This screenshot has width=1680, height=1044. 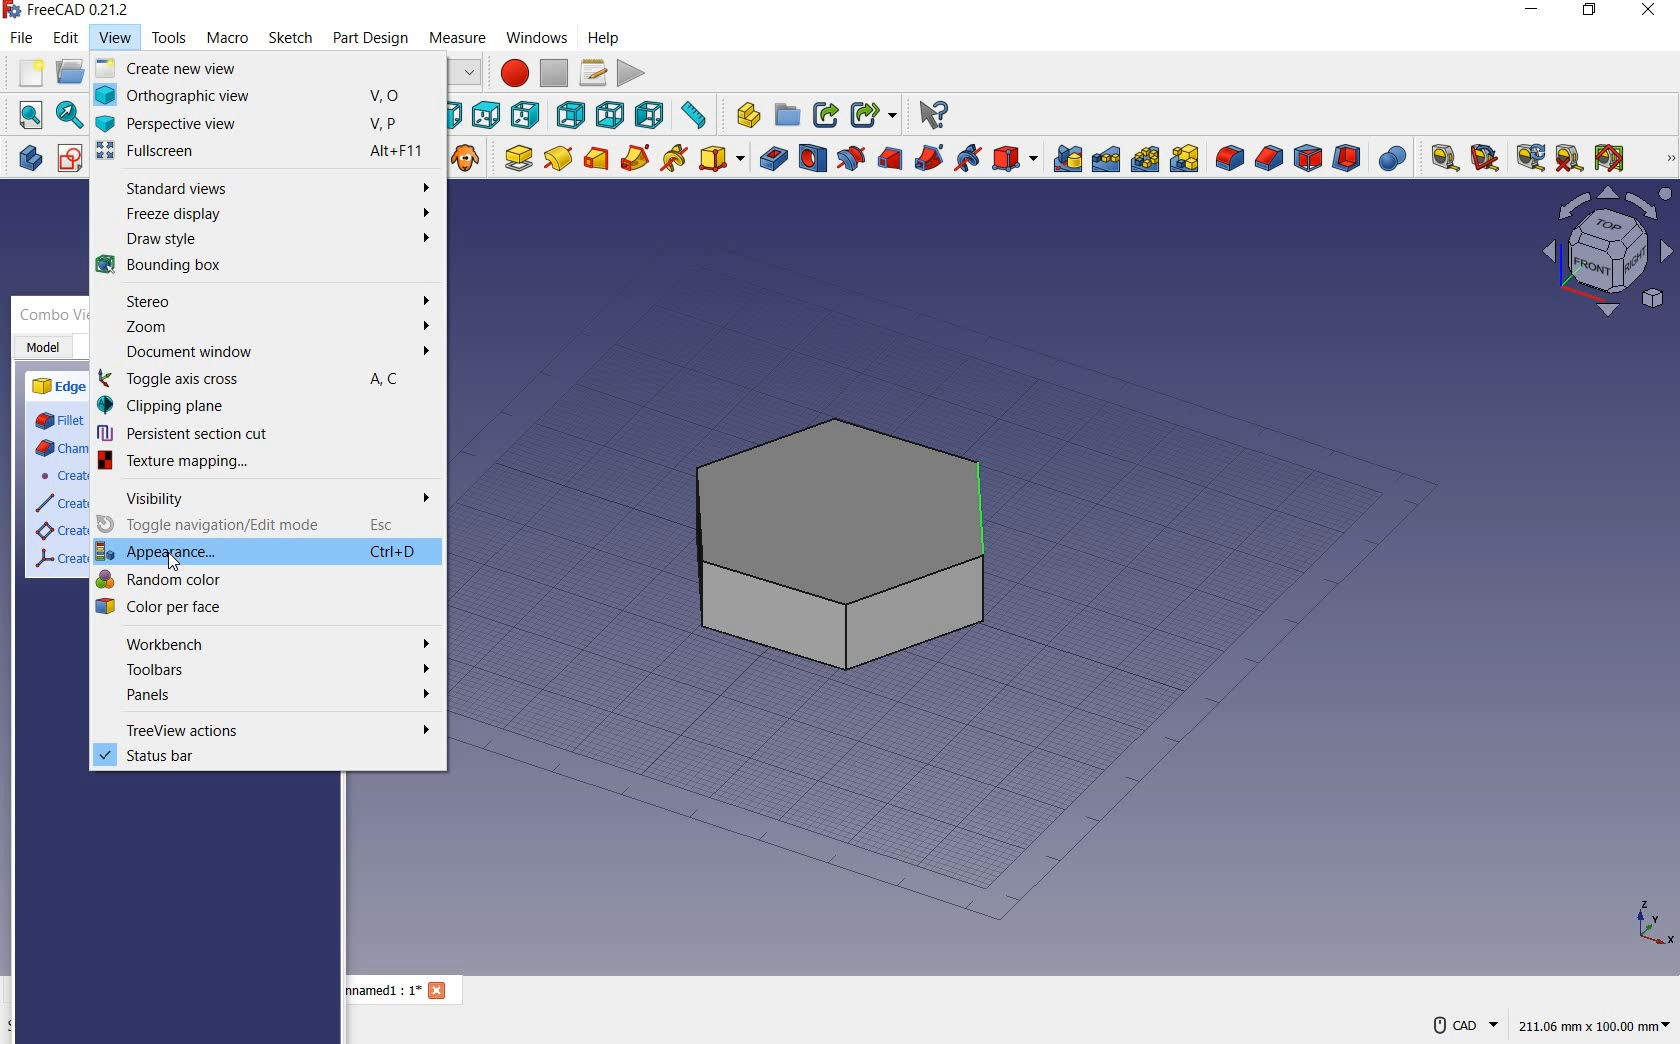 I want to click on create a subtractive primitive, so click(x=1015, y=158).